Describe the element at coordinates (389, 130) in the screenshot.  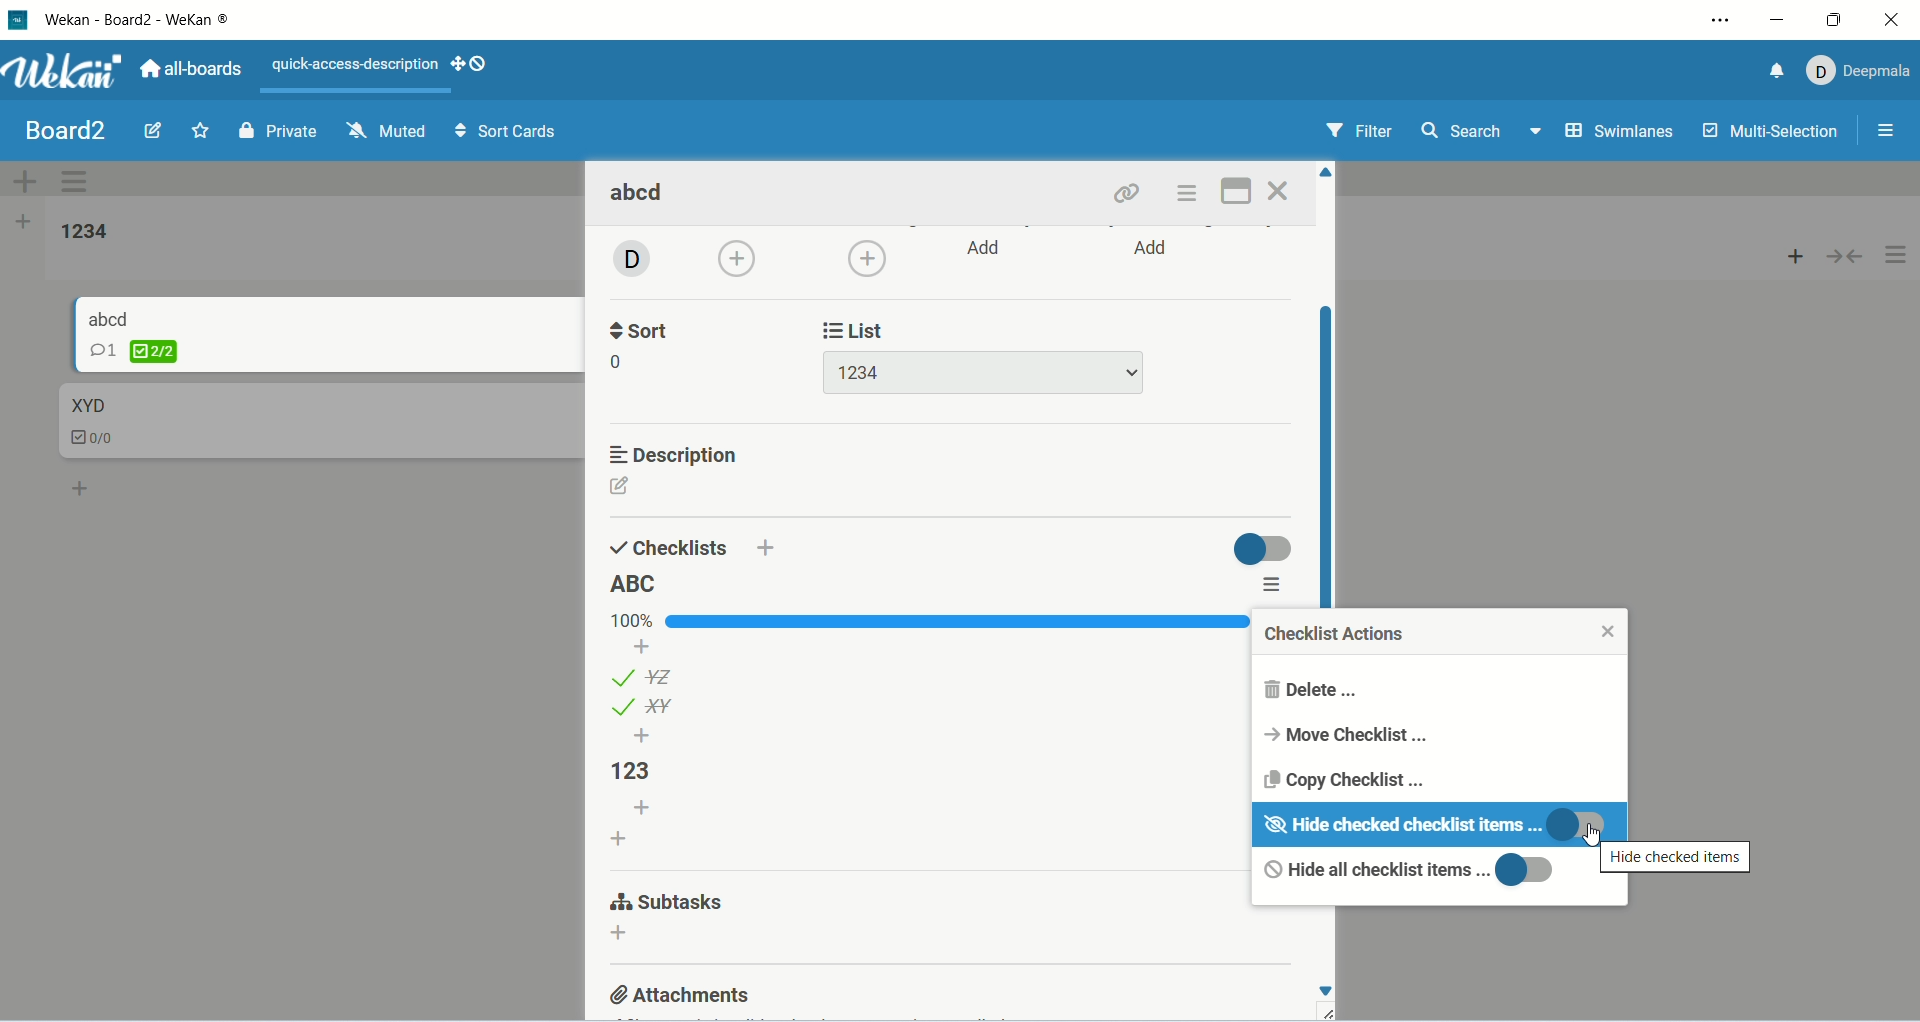
I see `muted` at that location.